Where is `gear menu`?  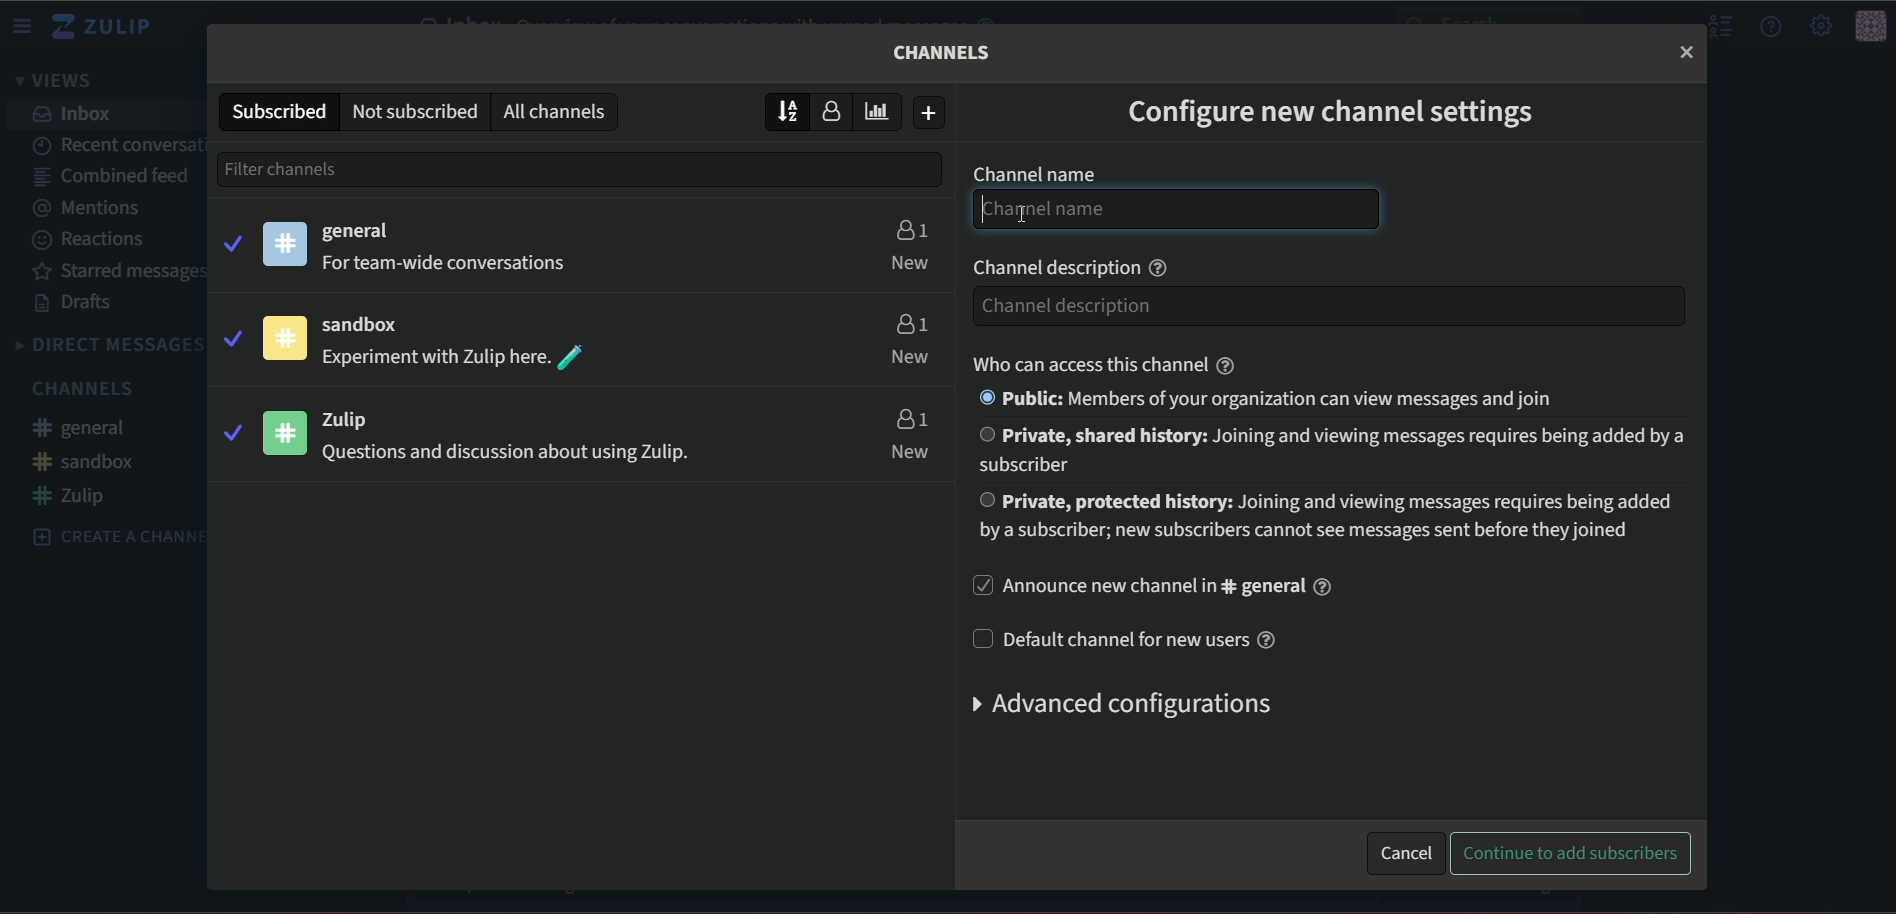 gear menu is located at coordinates (1819, 25).